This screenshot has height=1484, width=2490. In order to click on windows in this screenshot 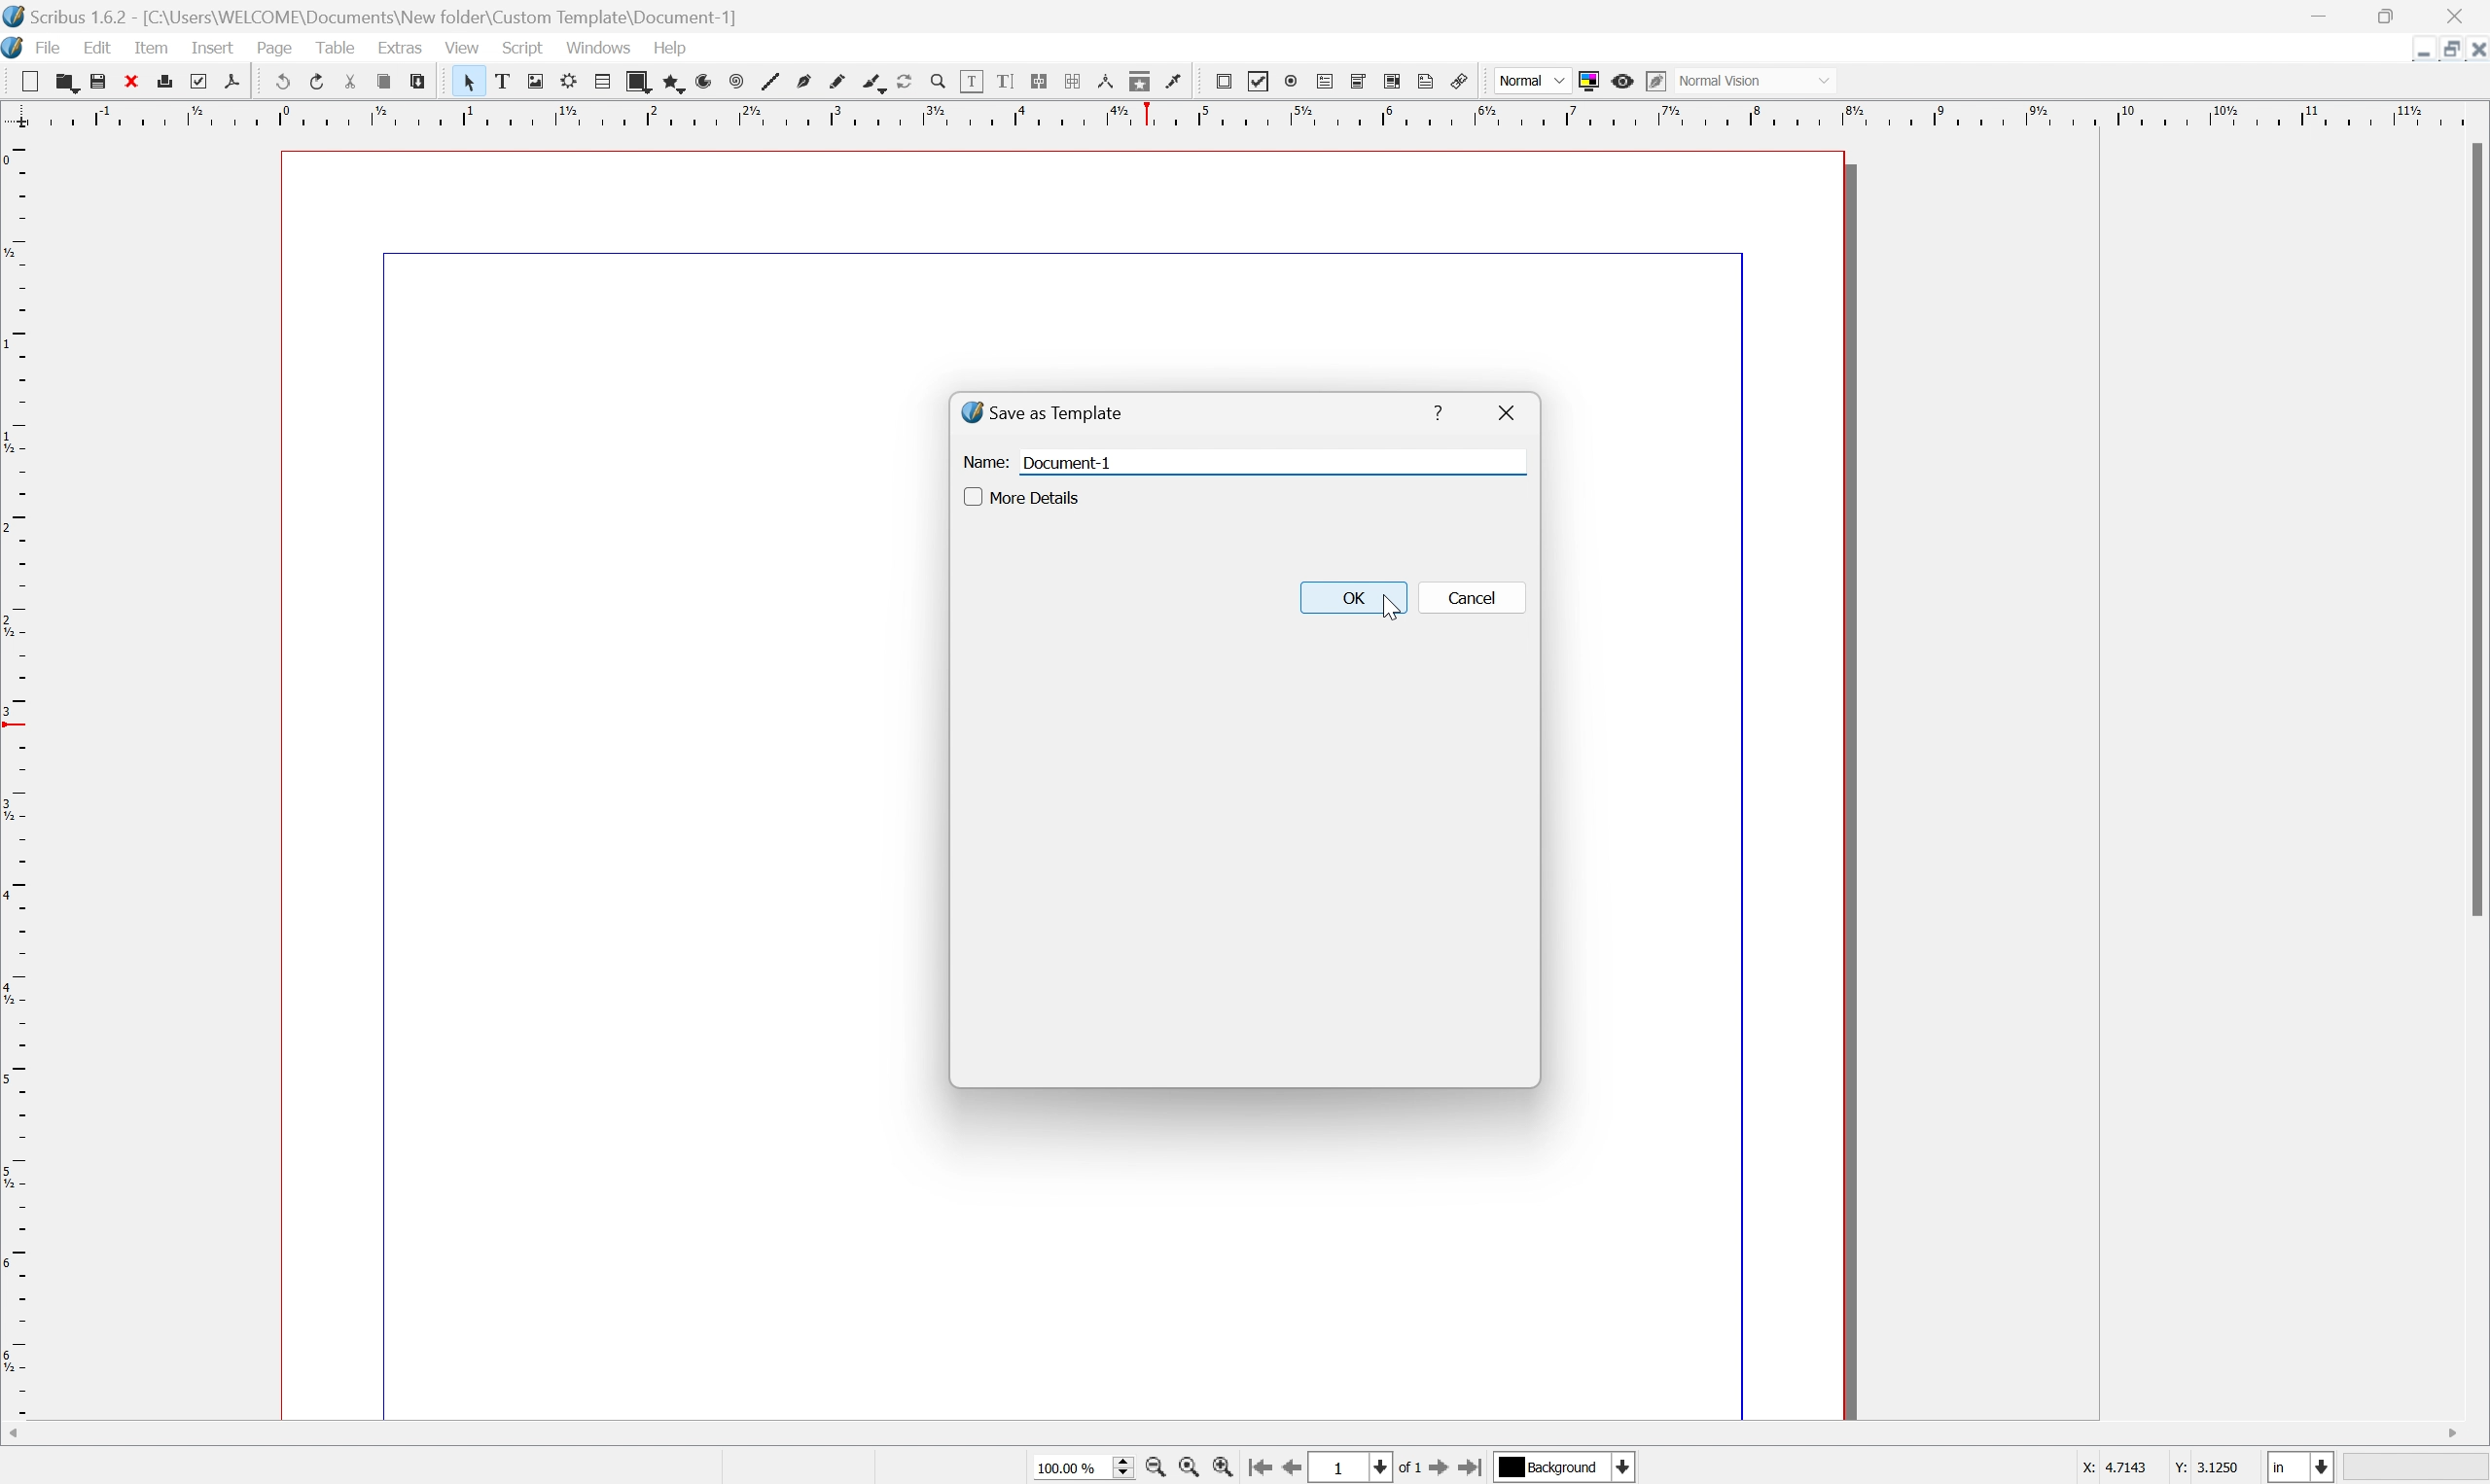, I will do `click(598, 46)`.